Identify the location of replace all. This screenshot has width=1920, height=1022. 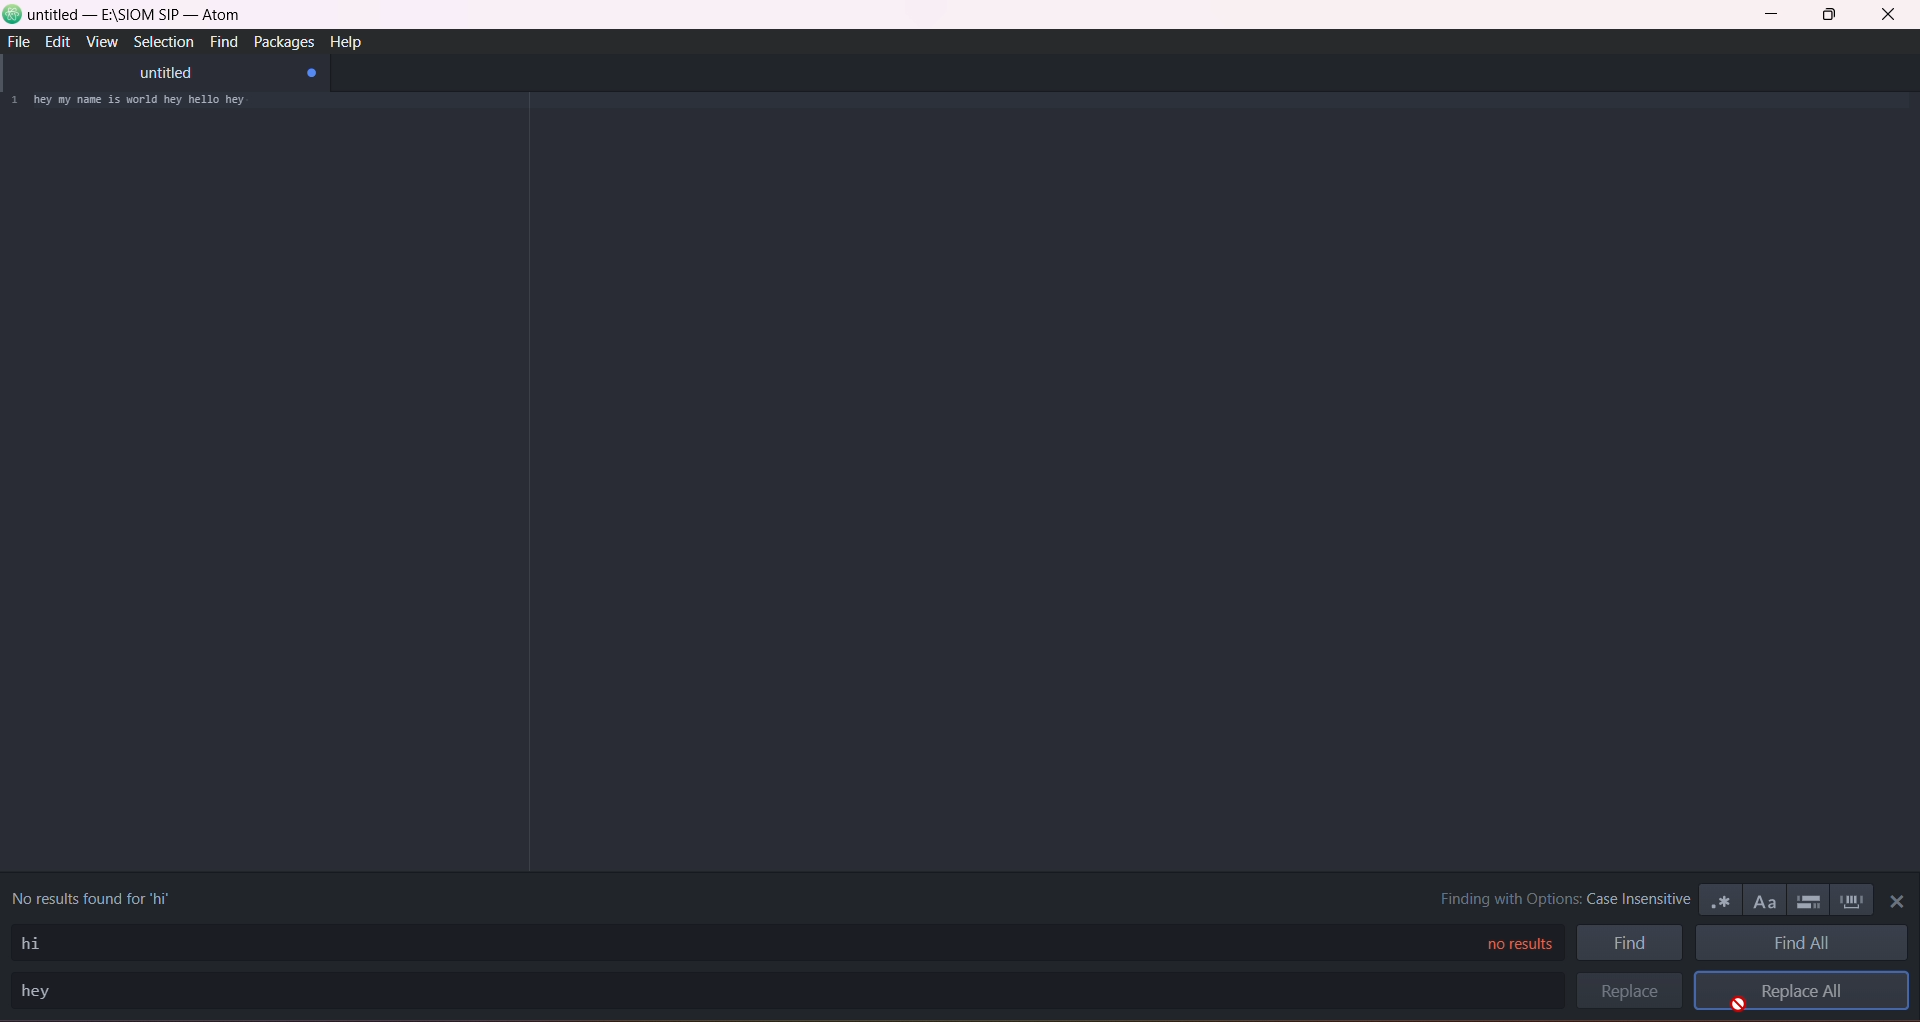
(1802, 990).